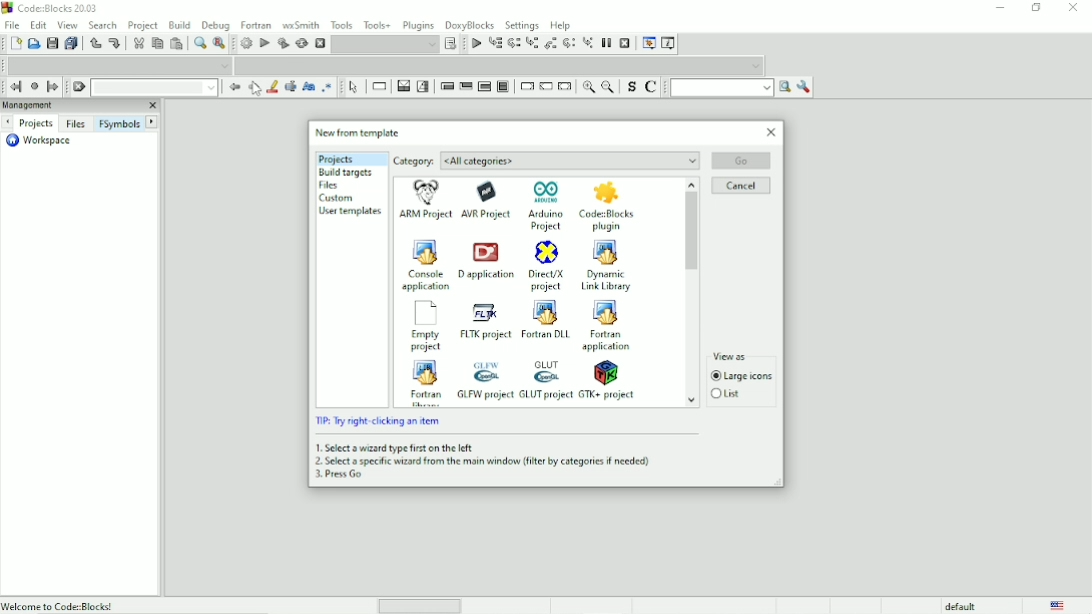 This screenshot has width=1092, height=614. Describe the element at coordinates (653, 86) in the screenshot. I see `Toggle comments` at that location.